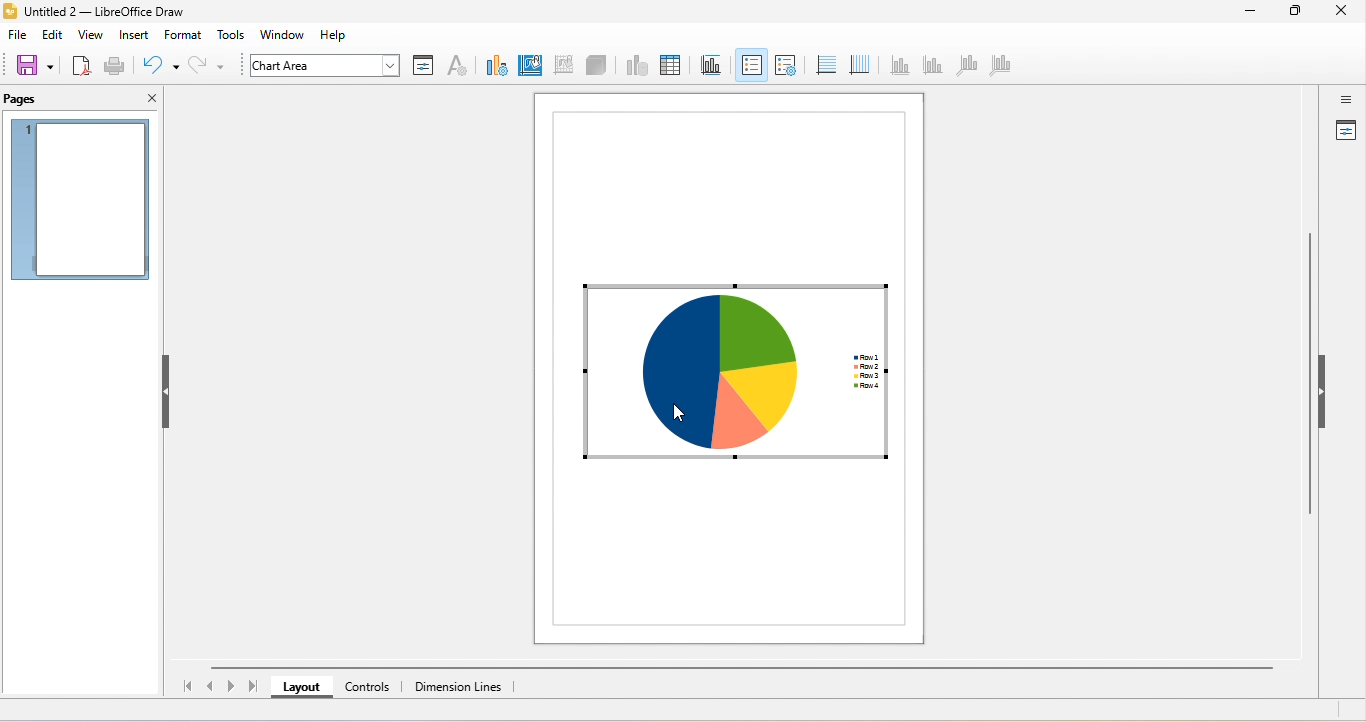 This screenshot has height=722, width=1366. I want to click on help, so click(338, 35).